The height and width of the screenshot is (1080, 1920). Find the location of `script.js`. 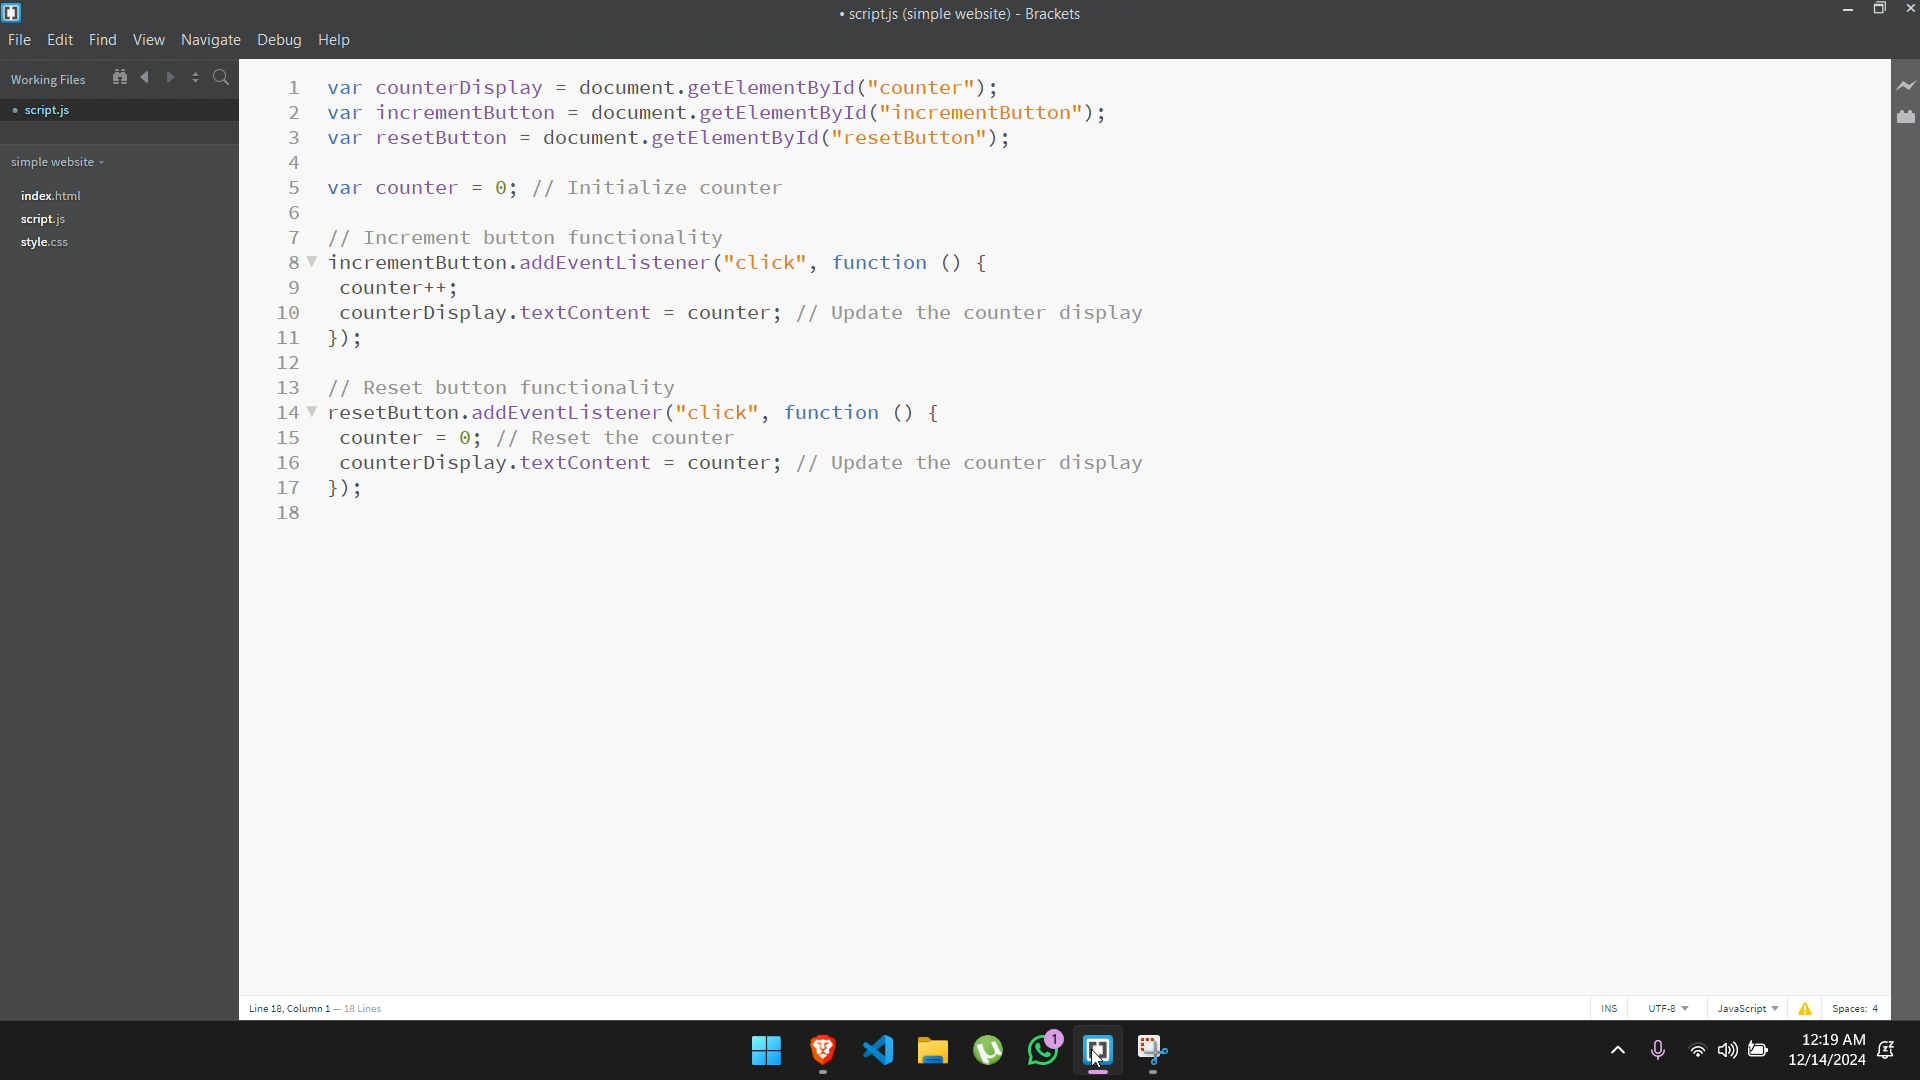

script.js is located at coordinates (49, 221).